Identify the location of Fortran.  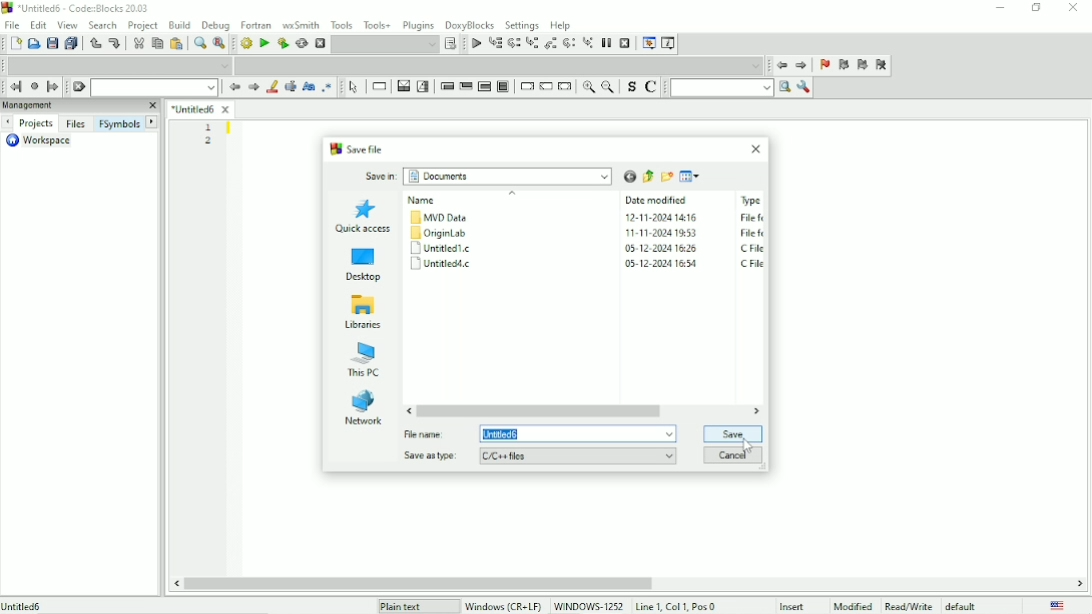
(256, 24).